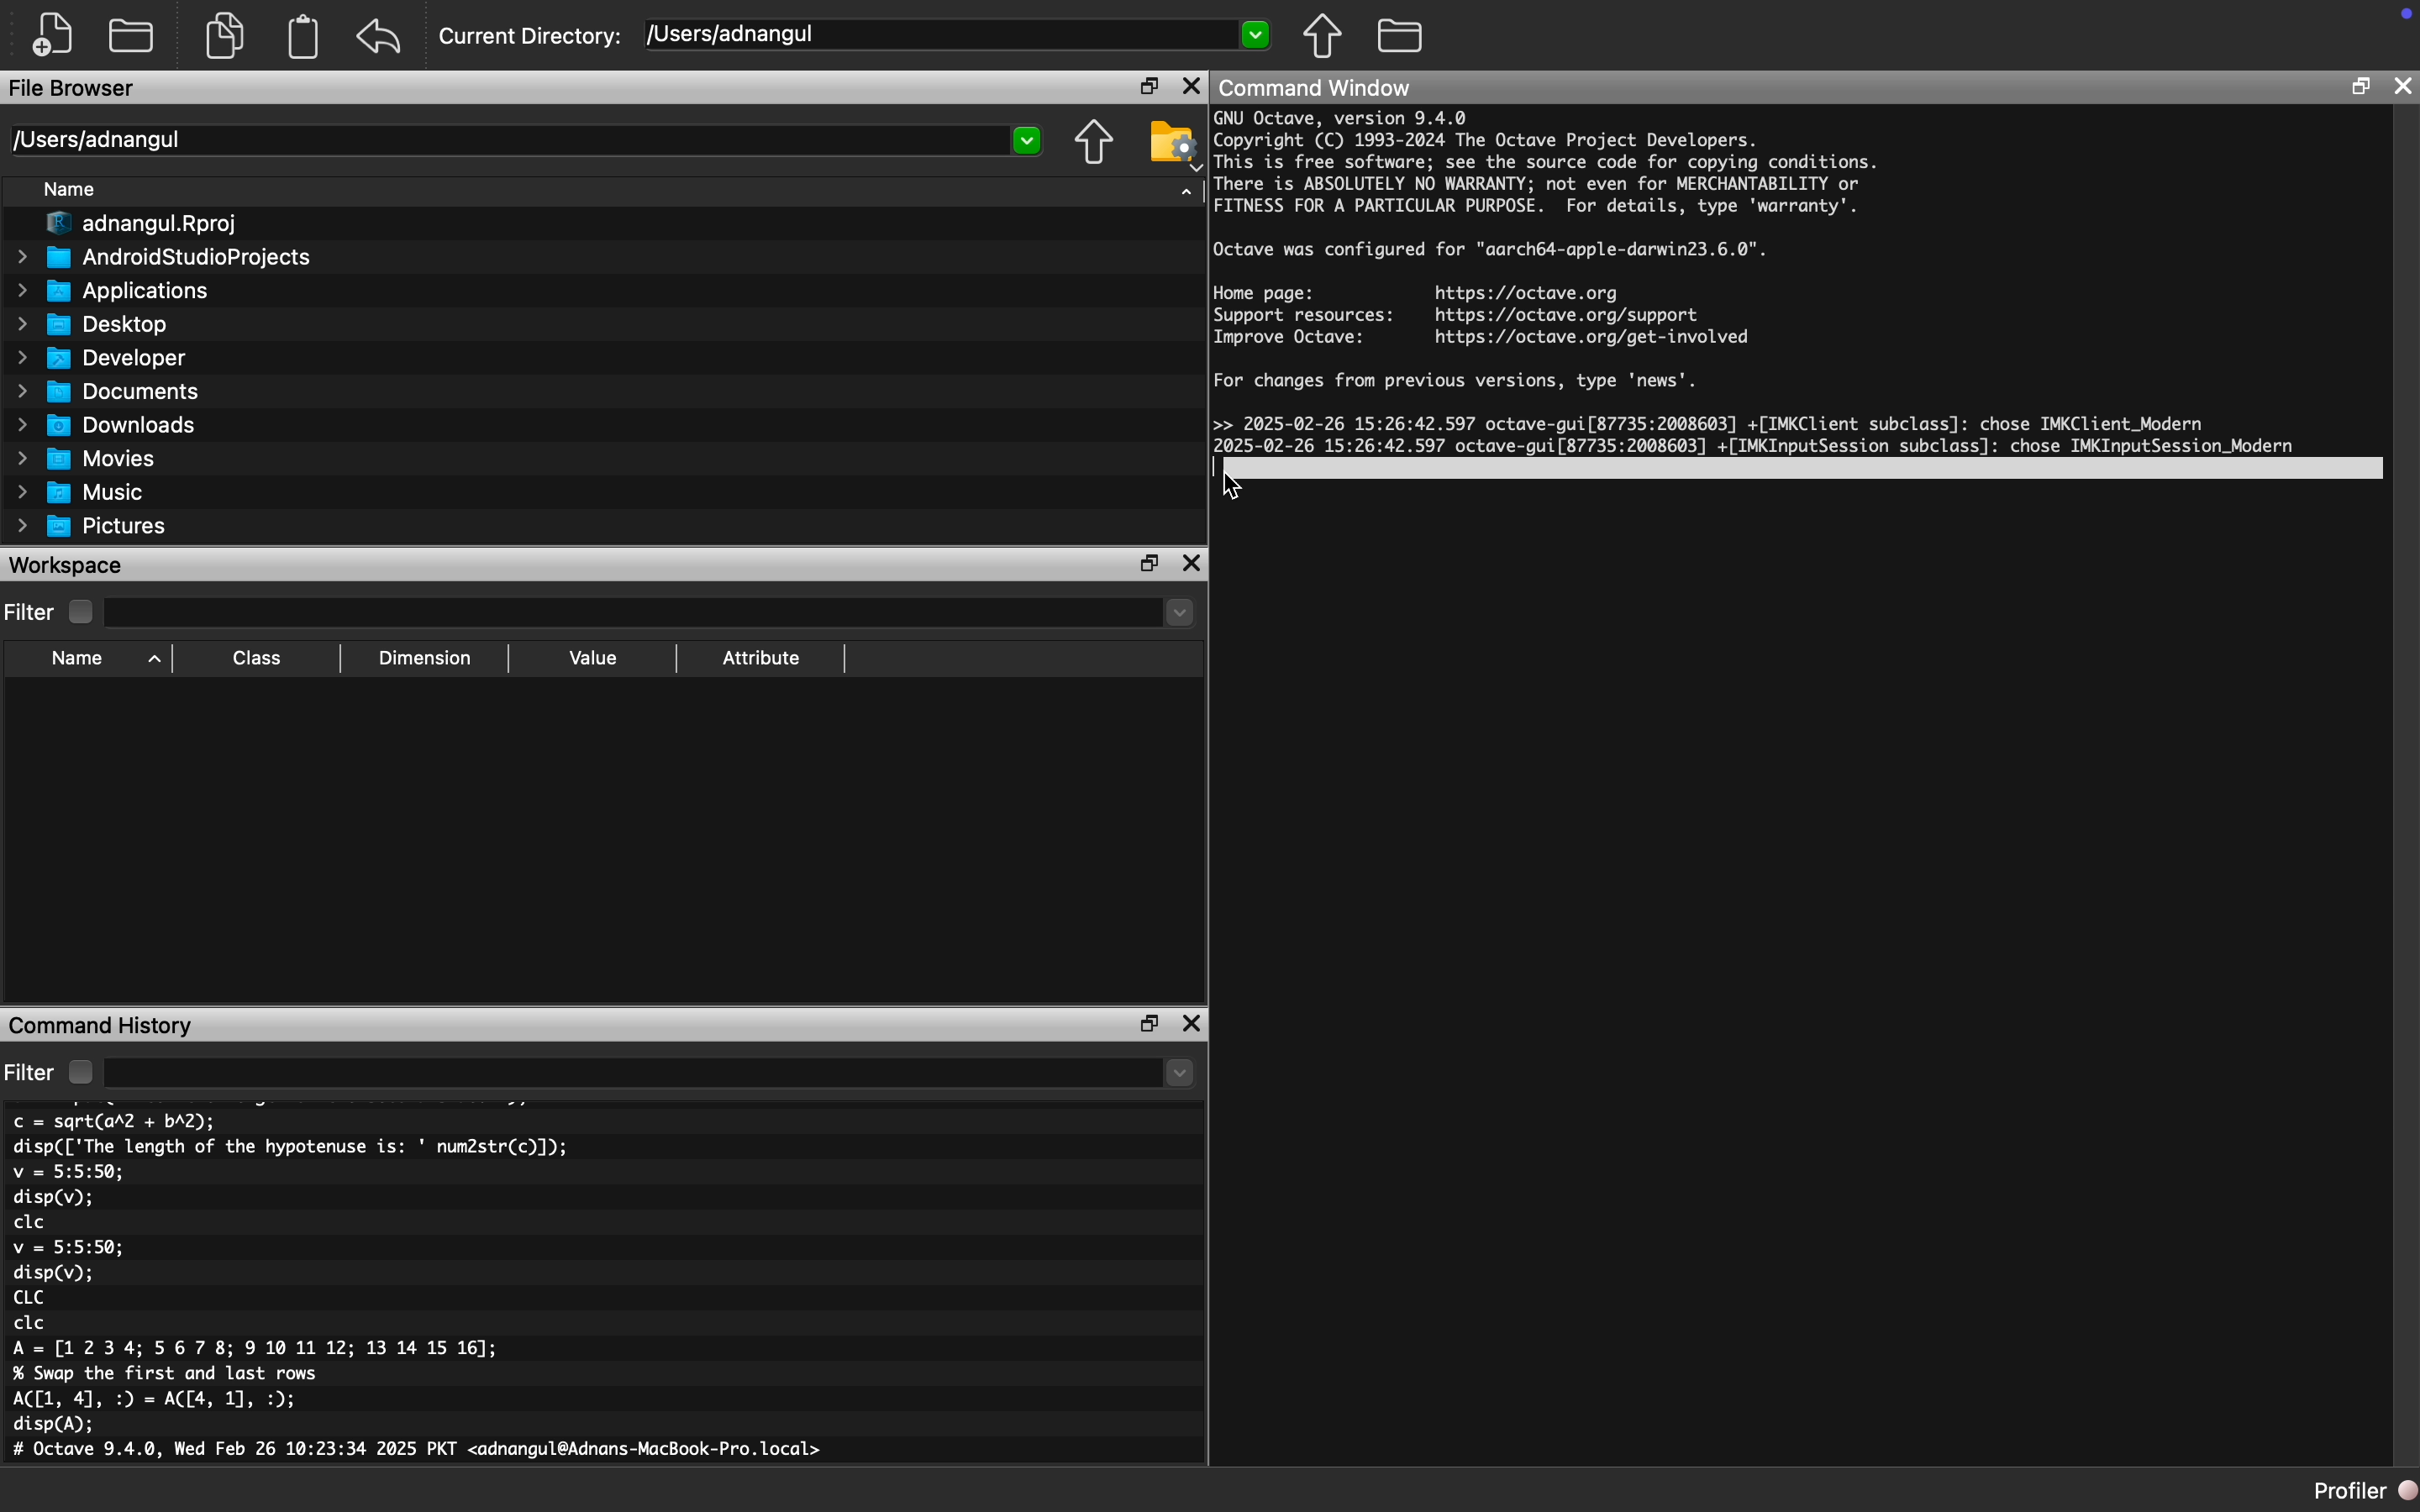 The height and width of the screenshot is (1512, 2420). What do you see at coordinates (1238, 488) in the screenshot?
I see `Cursor` at bounding box center [1238, 488].